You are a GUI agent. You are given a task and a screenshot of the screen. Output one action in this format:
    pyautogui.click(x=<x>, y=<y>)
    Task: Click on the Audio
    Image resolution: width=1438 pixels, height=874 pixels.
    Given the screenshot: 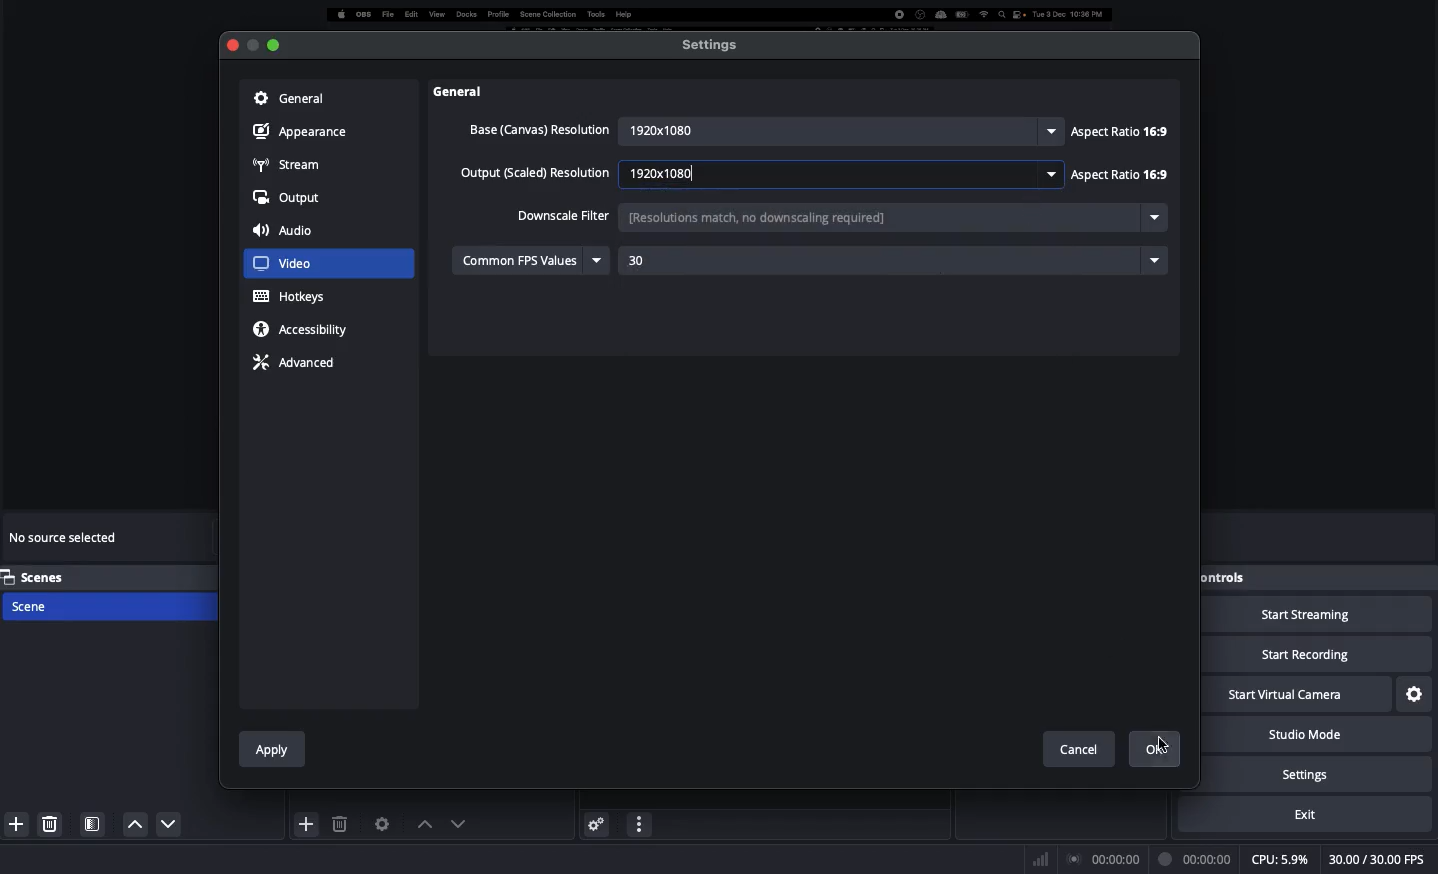 What is the action you would take?
    pyautogui.click(x=287, y=232)
    